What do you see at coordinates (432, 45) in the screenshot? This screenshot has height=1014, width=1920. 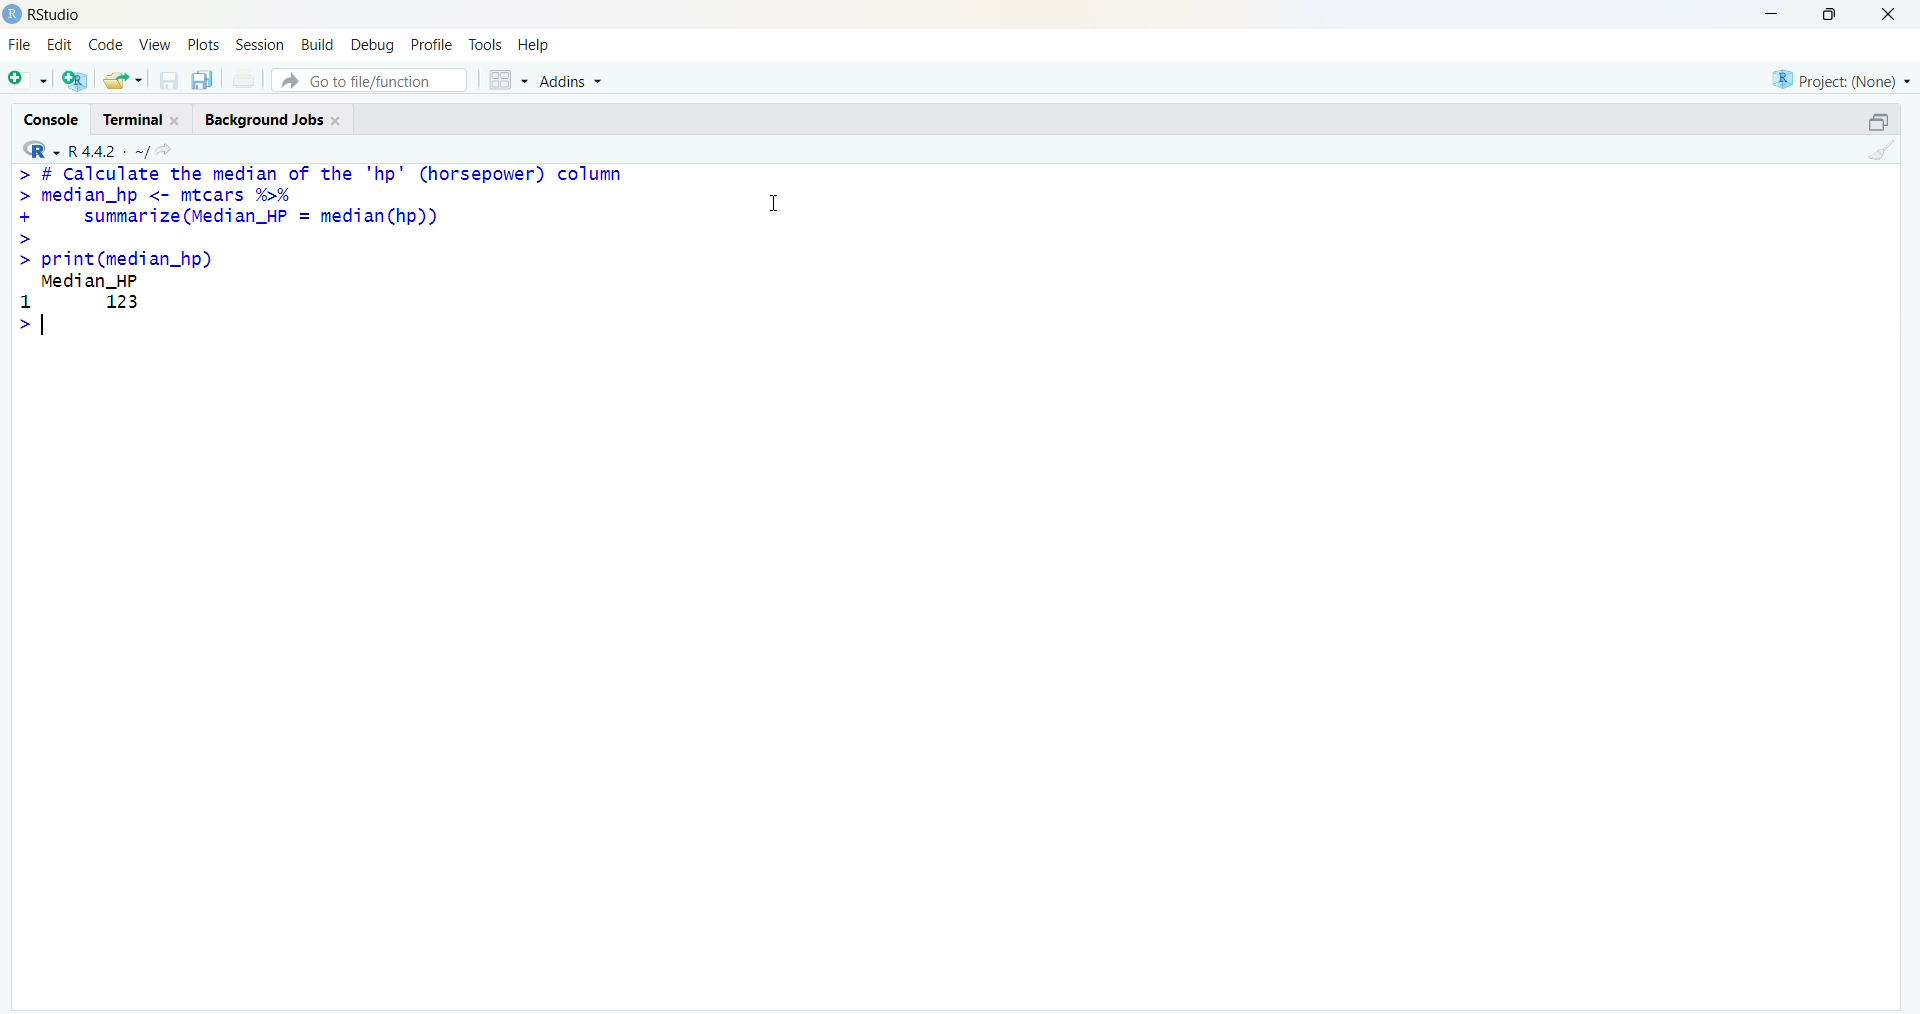 I see `profile` at bounding box center [432, 45].